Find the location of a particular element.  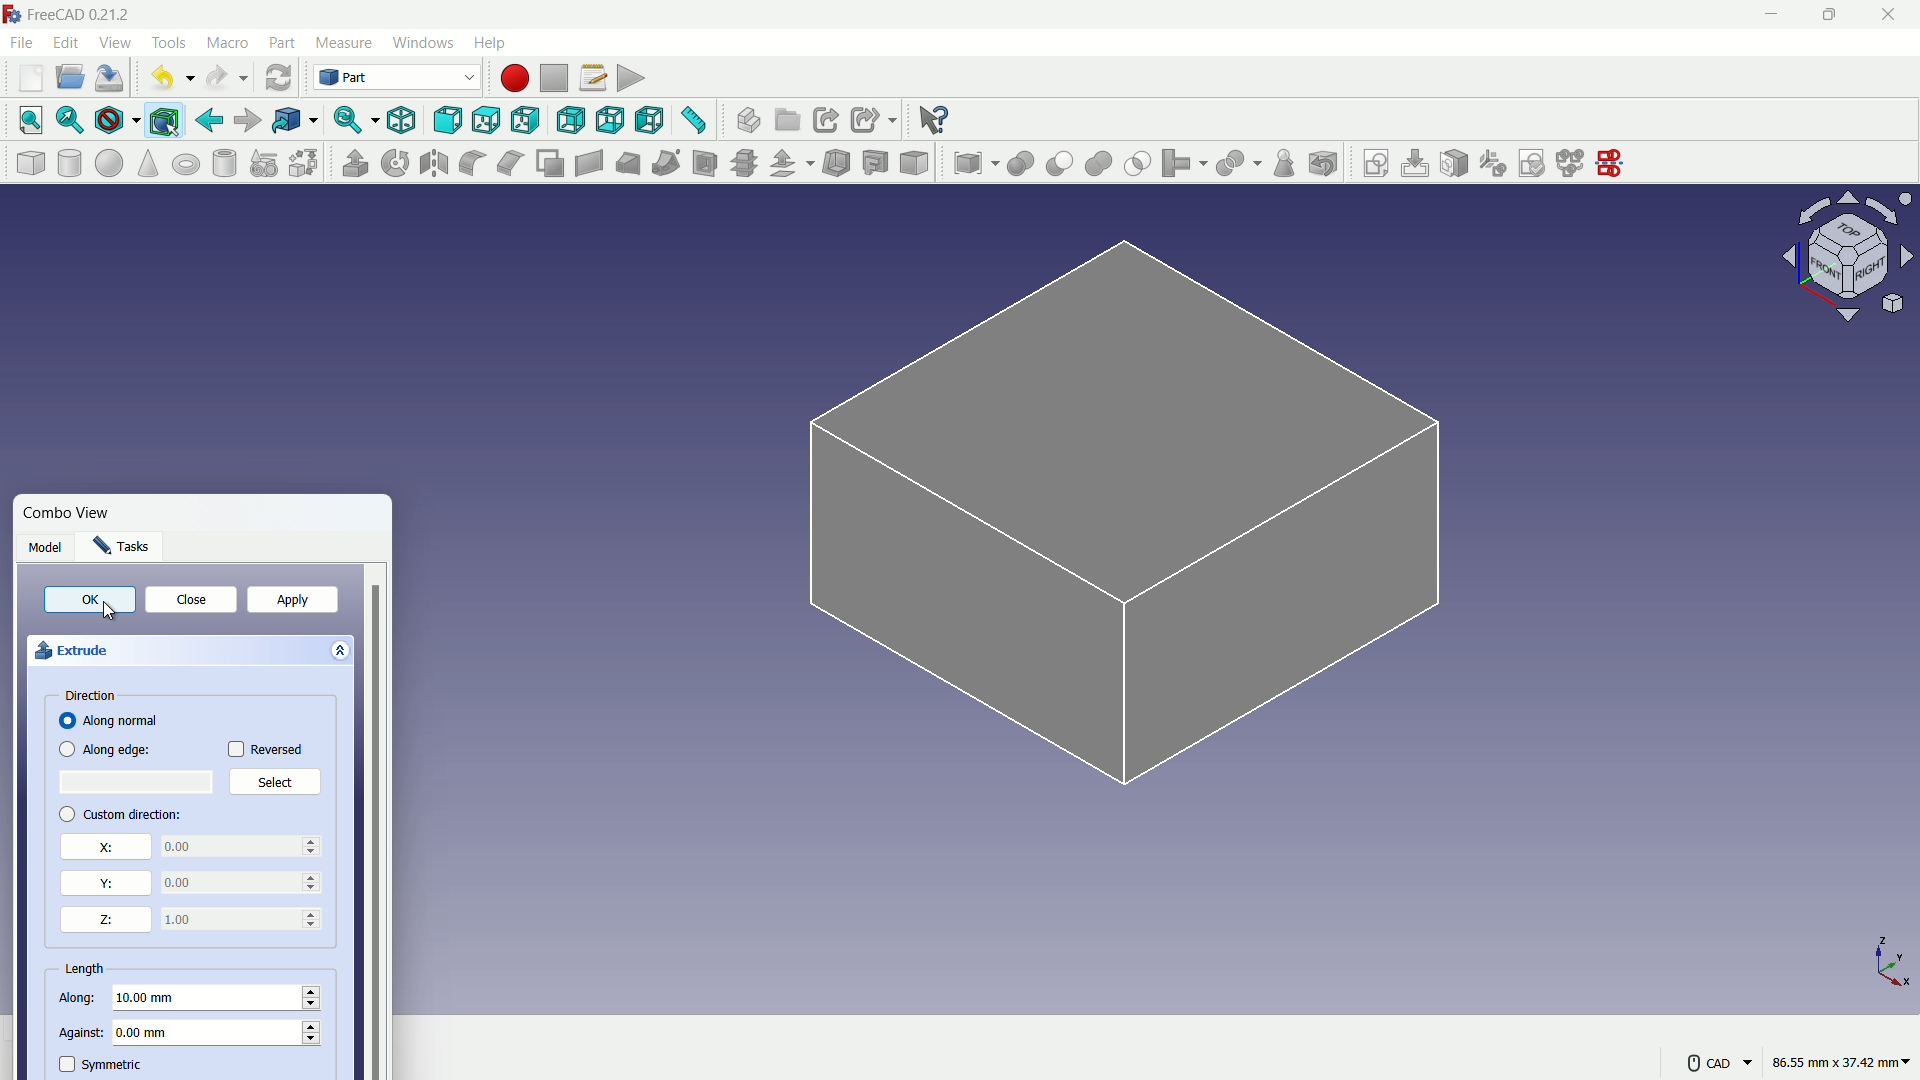

section is located at coordinates (707, 165).